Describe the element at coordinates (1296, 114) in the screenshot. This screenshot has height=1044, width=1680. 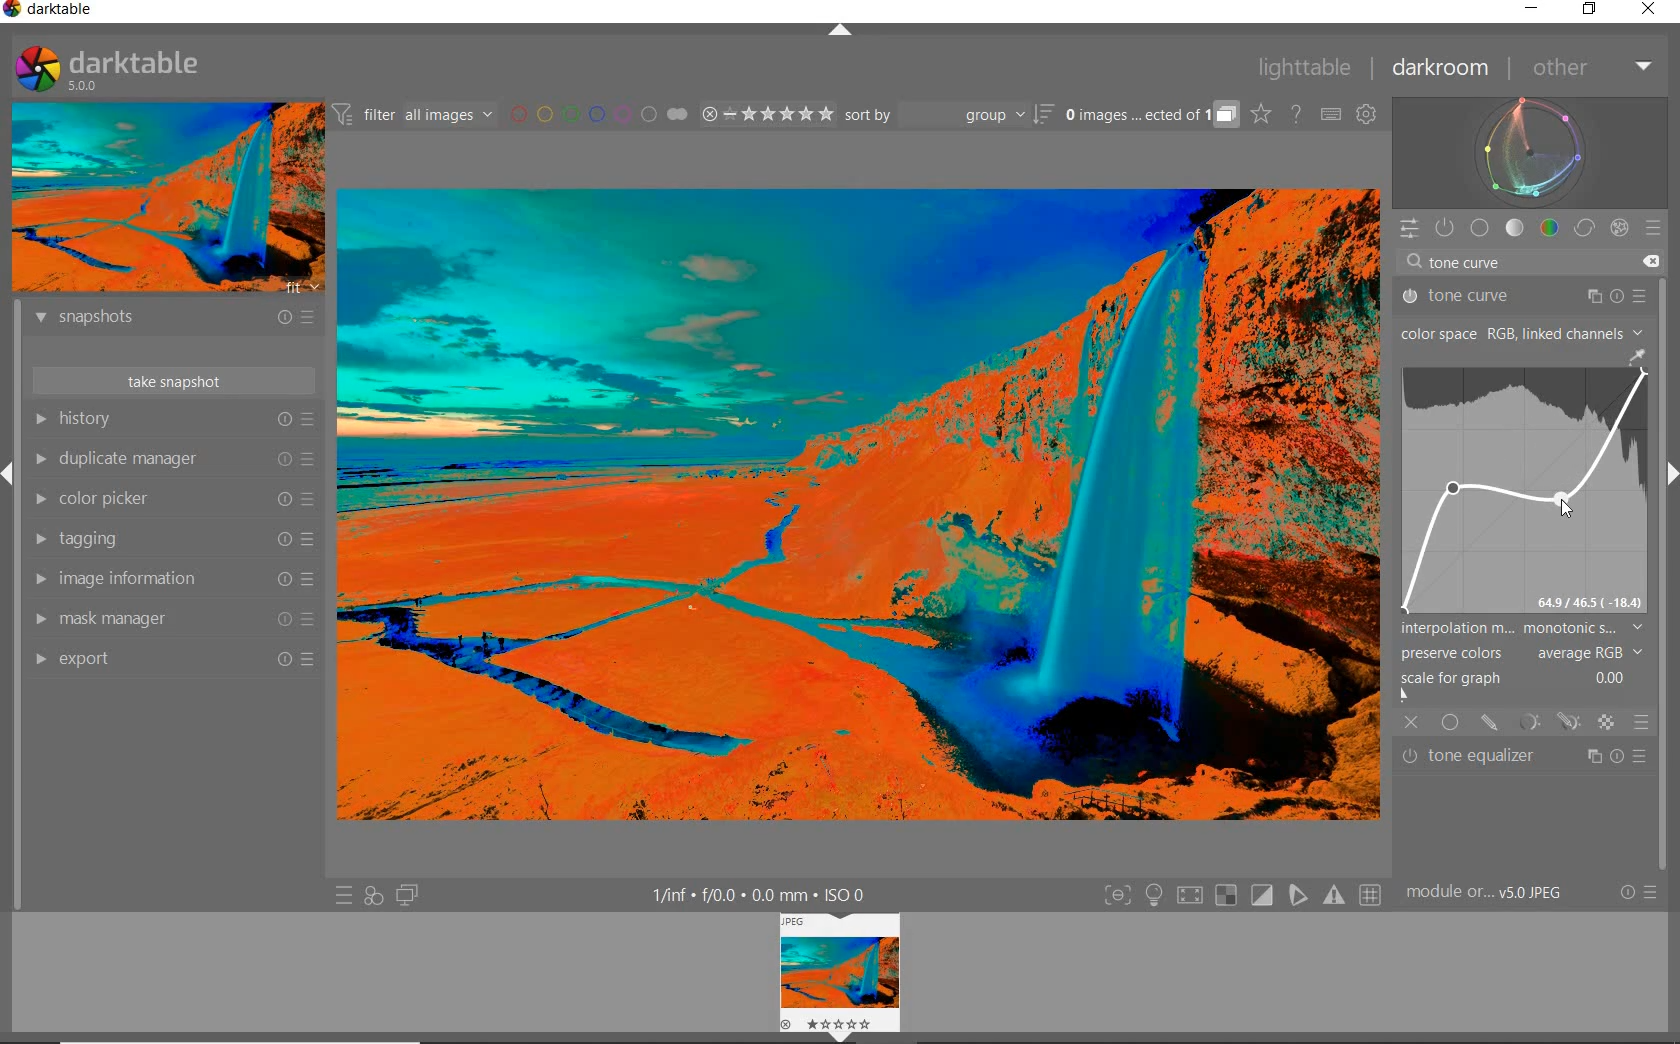
I see `HELP ONLINE` at that location.